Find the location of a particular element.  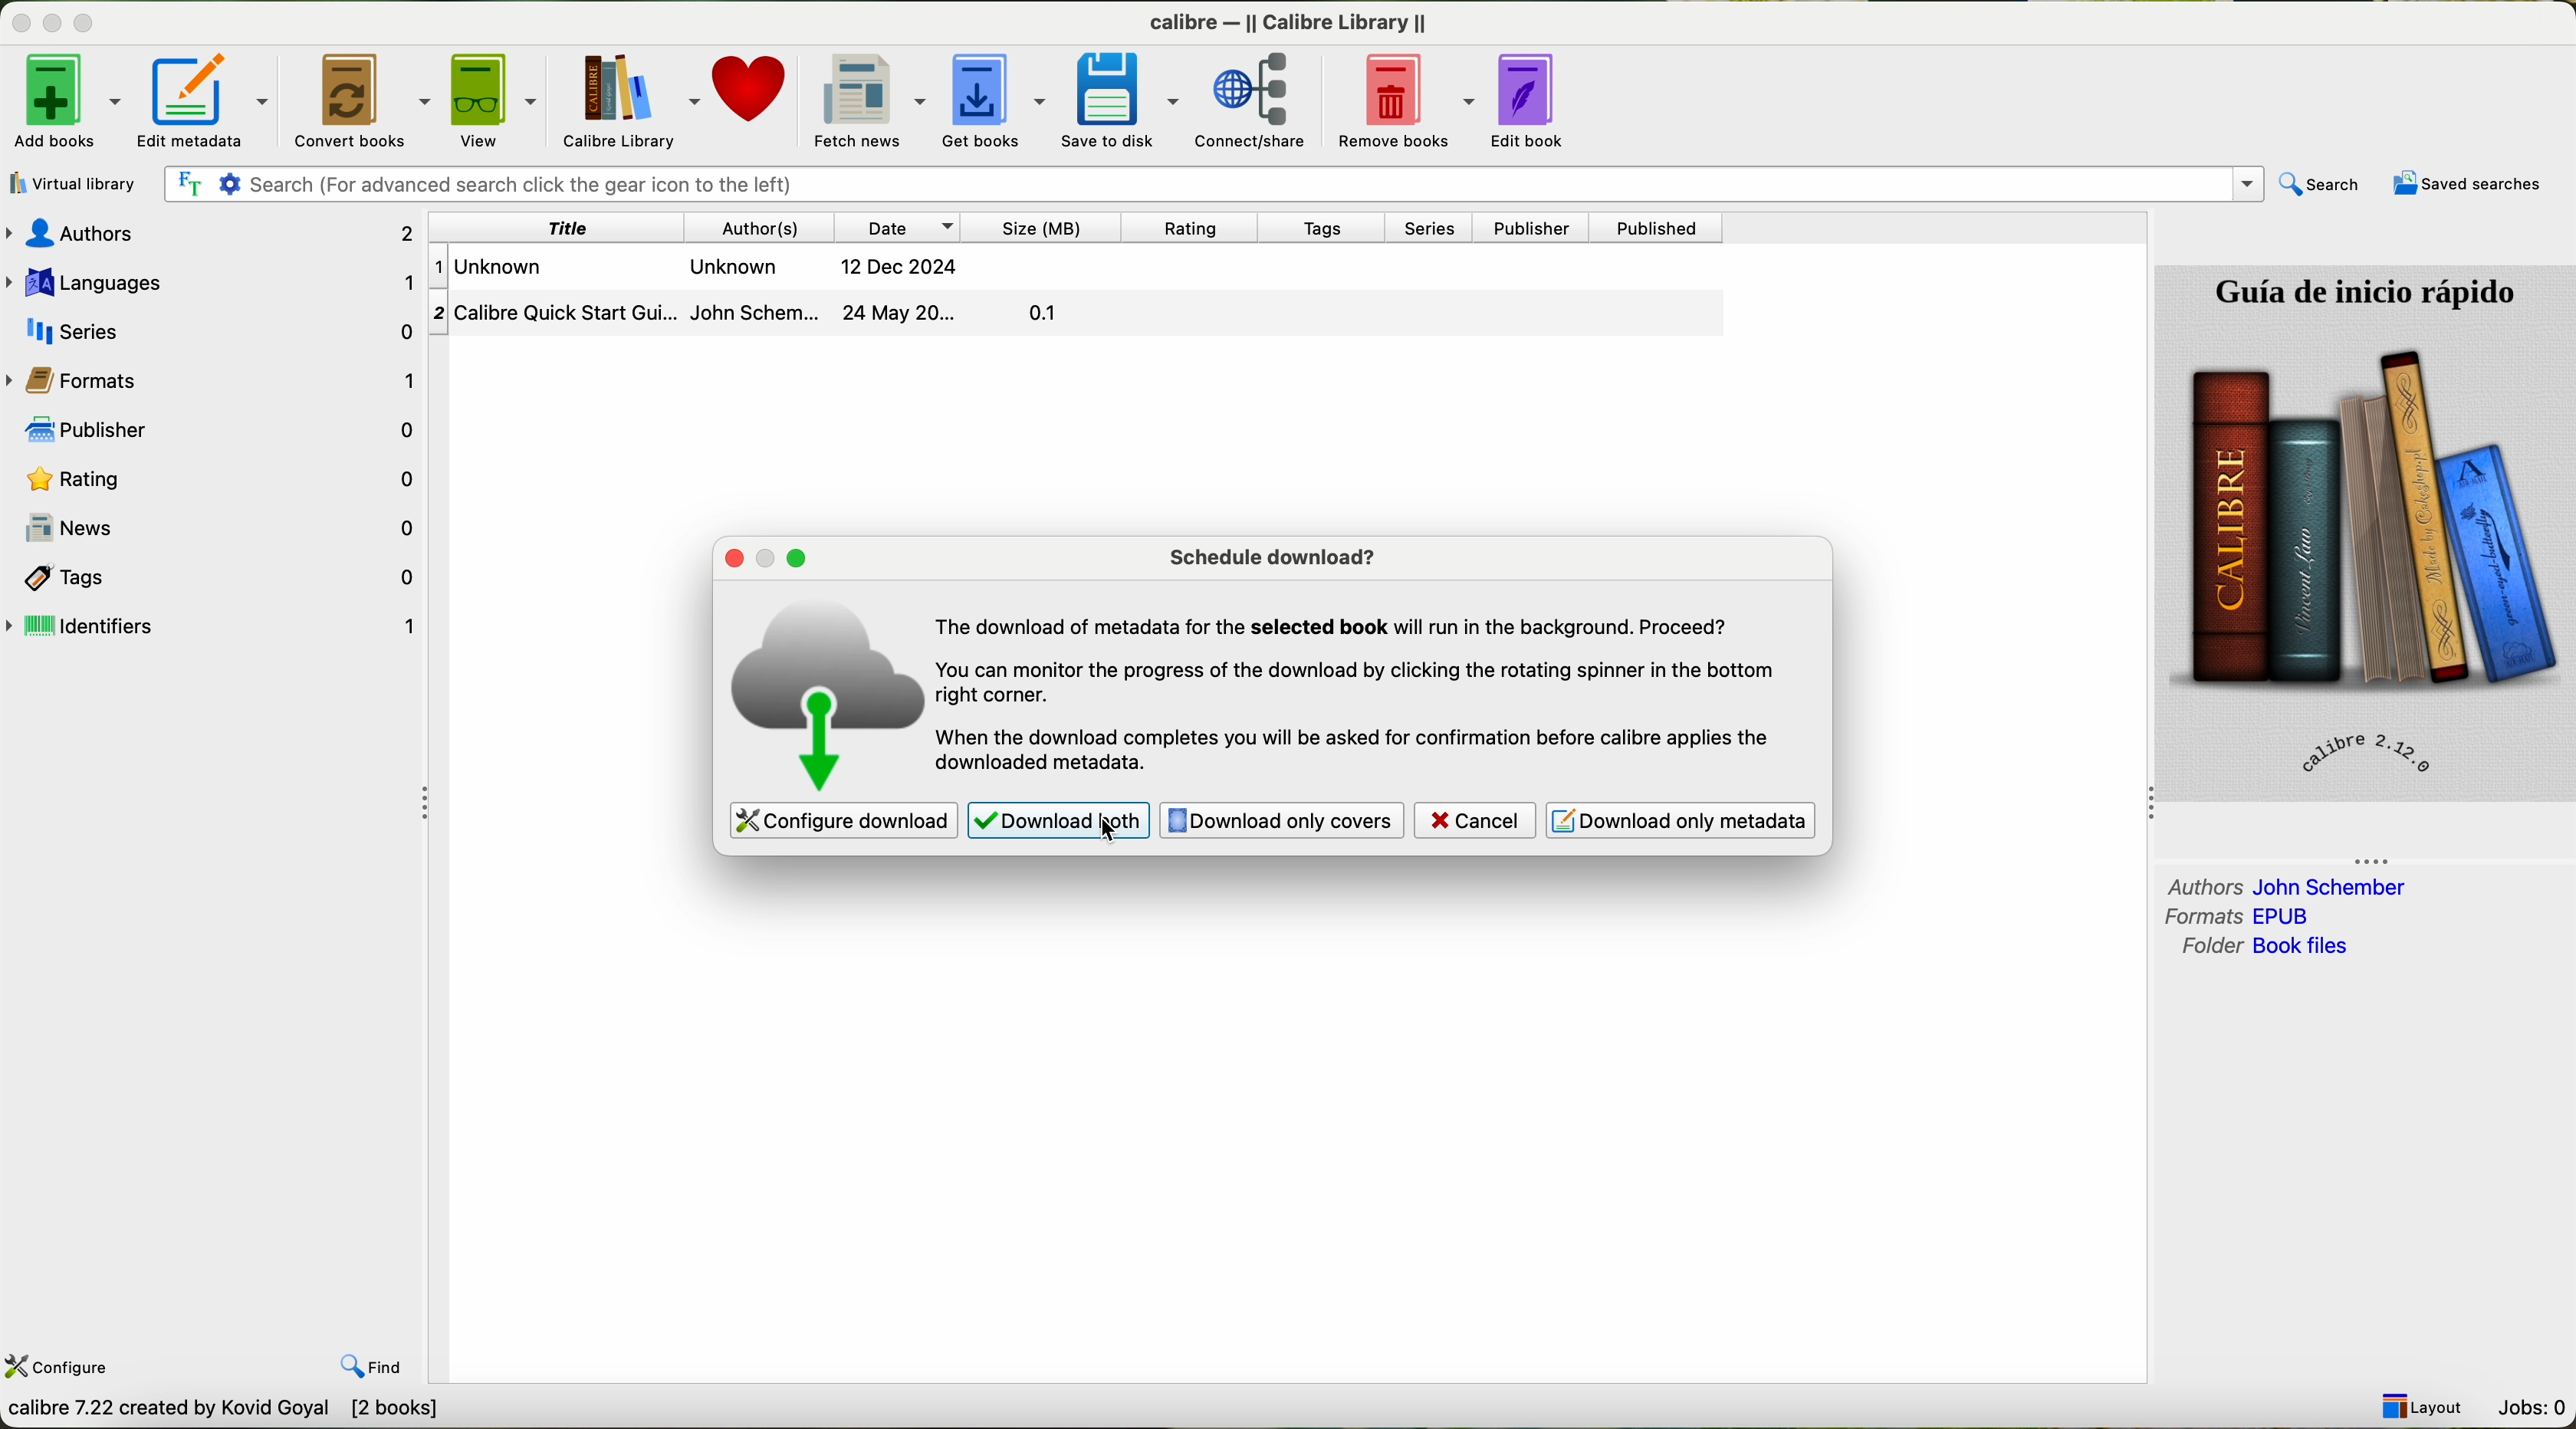

title is located at coordinates (604, 227).